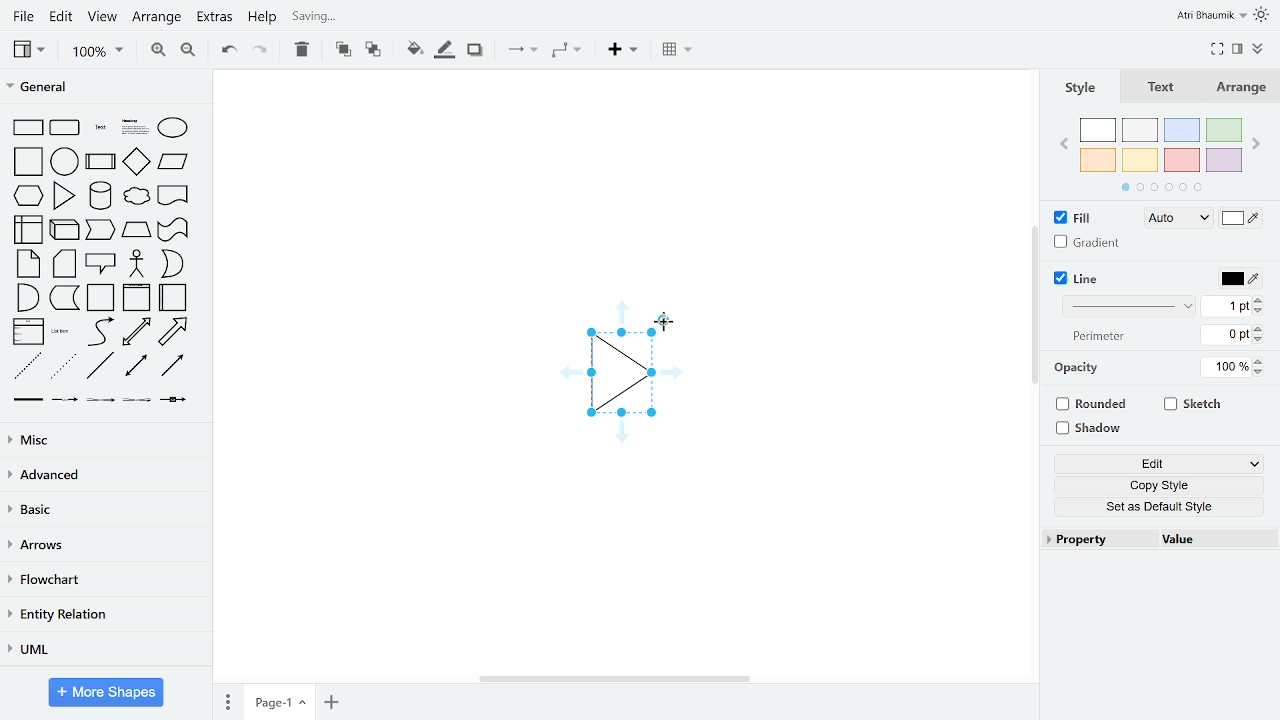  What do you see at coordinates (1261, 361) in the screenshot?
I see `increase opacity` at bounding box center [1261, 361].